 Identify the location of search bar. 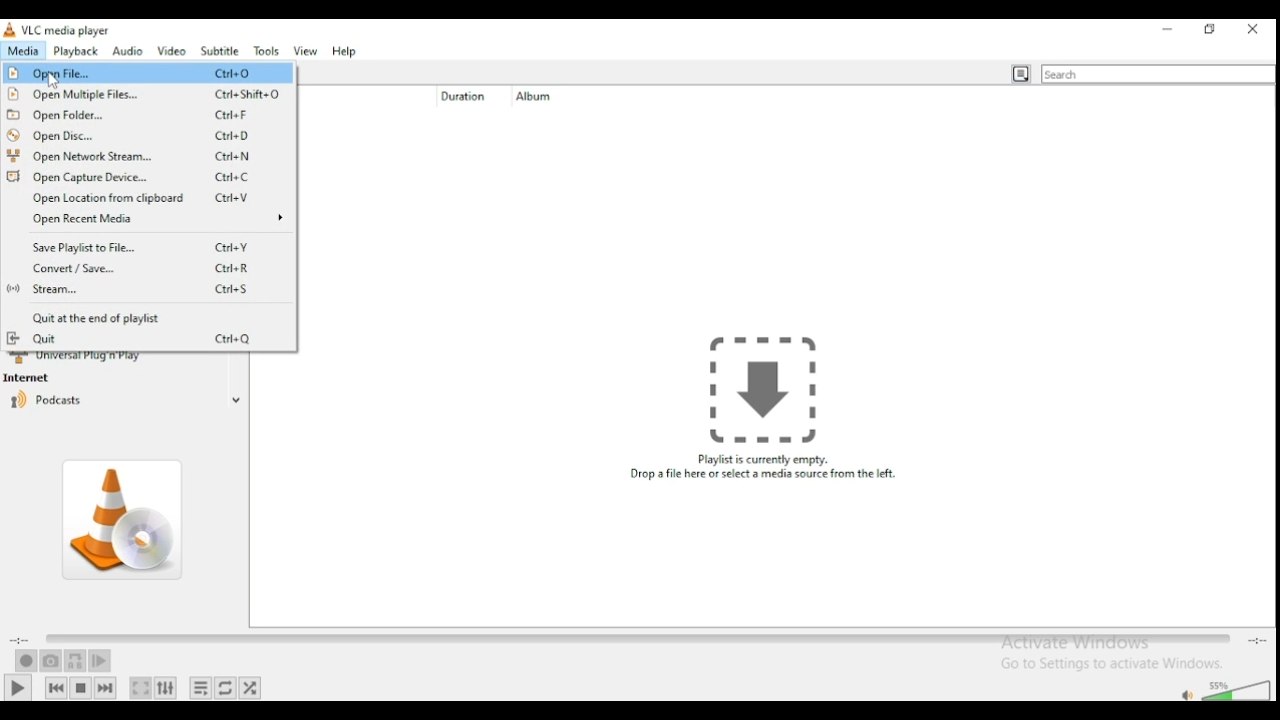
(1158, 74).